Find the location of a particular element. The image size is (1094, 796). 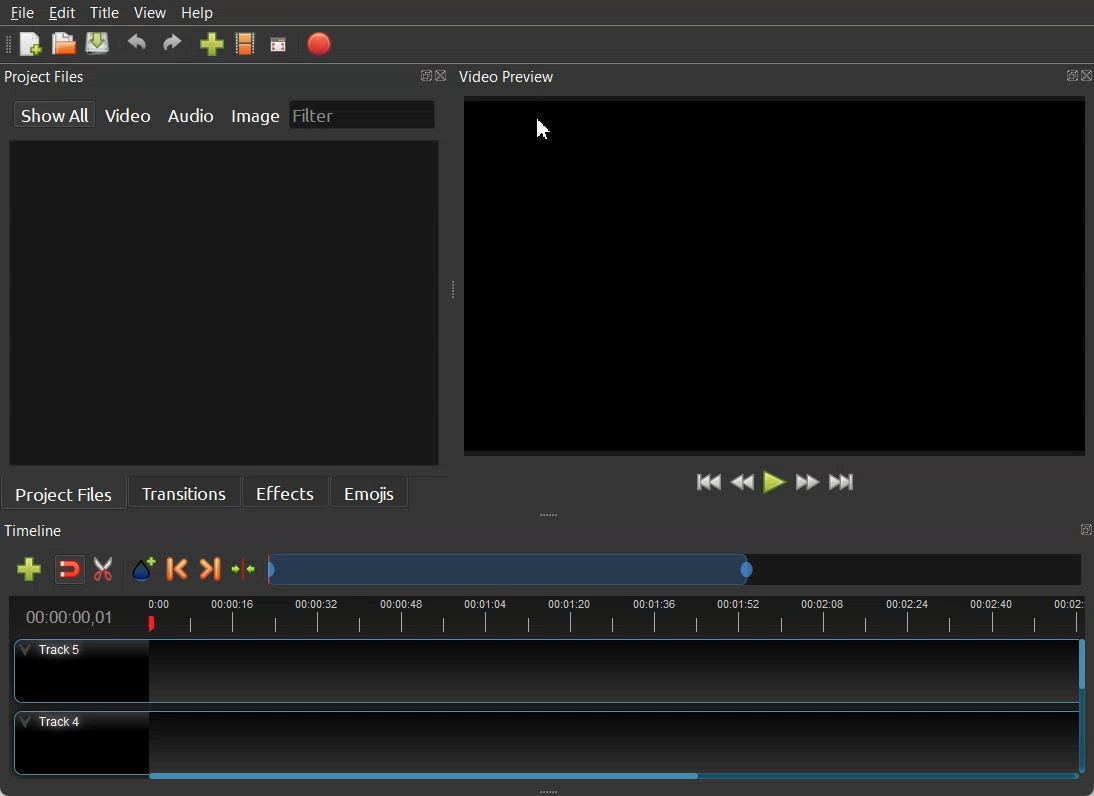

Audio is located at coordinates (190, 115).